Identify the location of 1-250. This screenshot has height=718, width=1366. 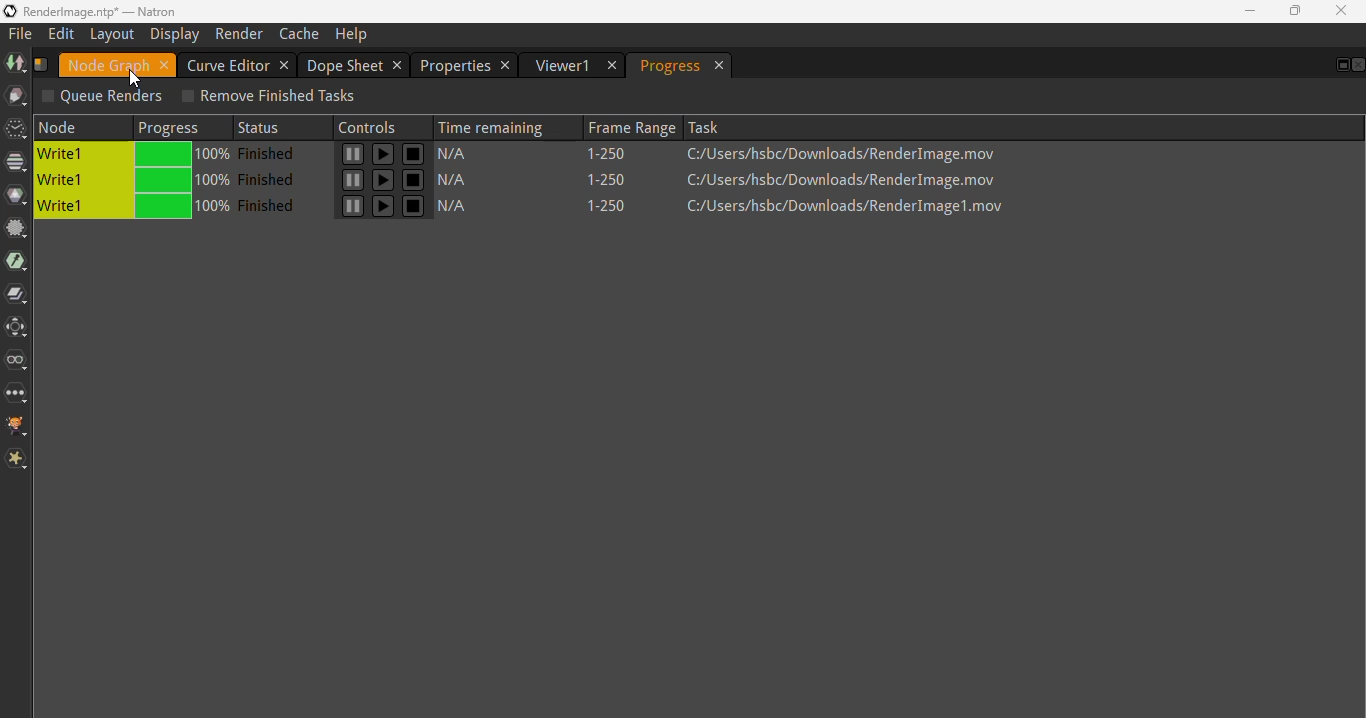
(614, 155).